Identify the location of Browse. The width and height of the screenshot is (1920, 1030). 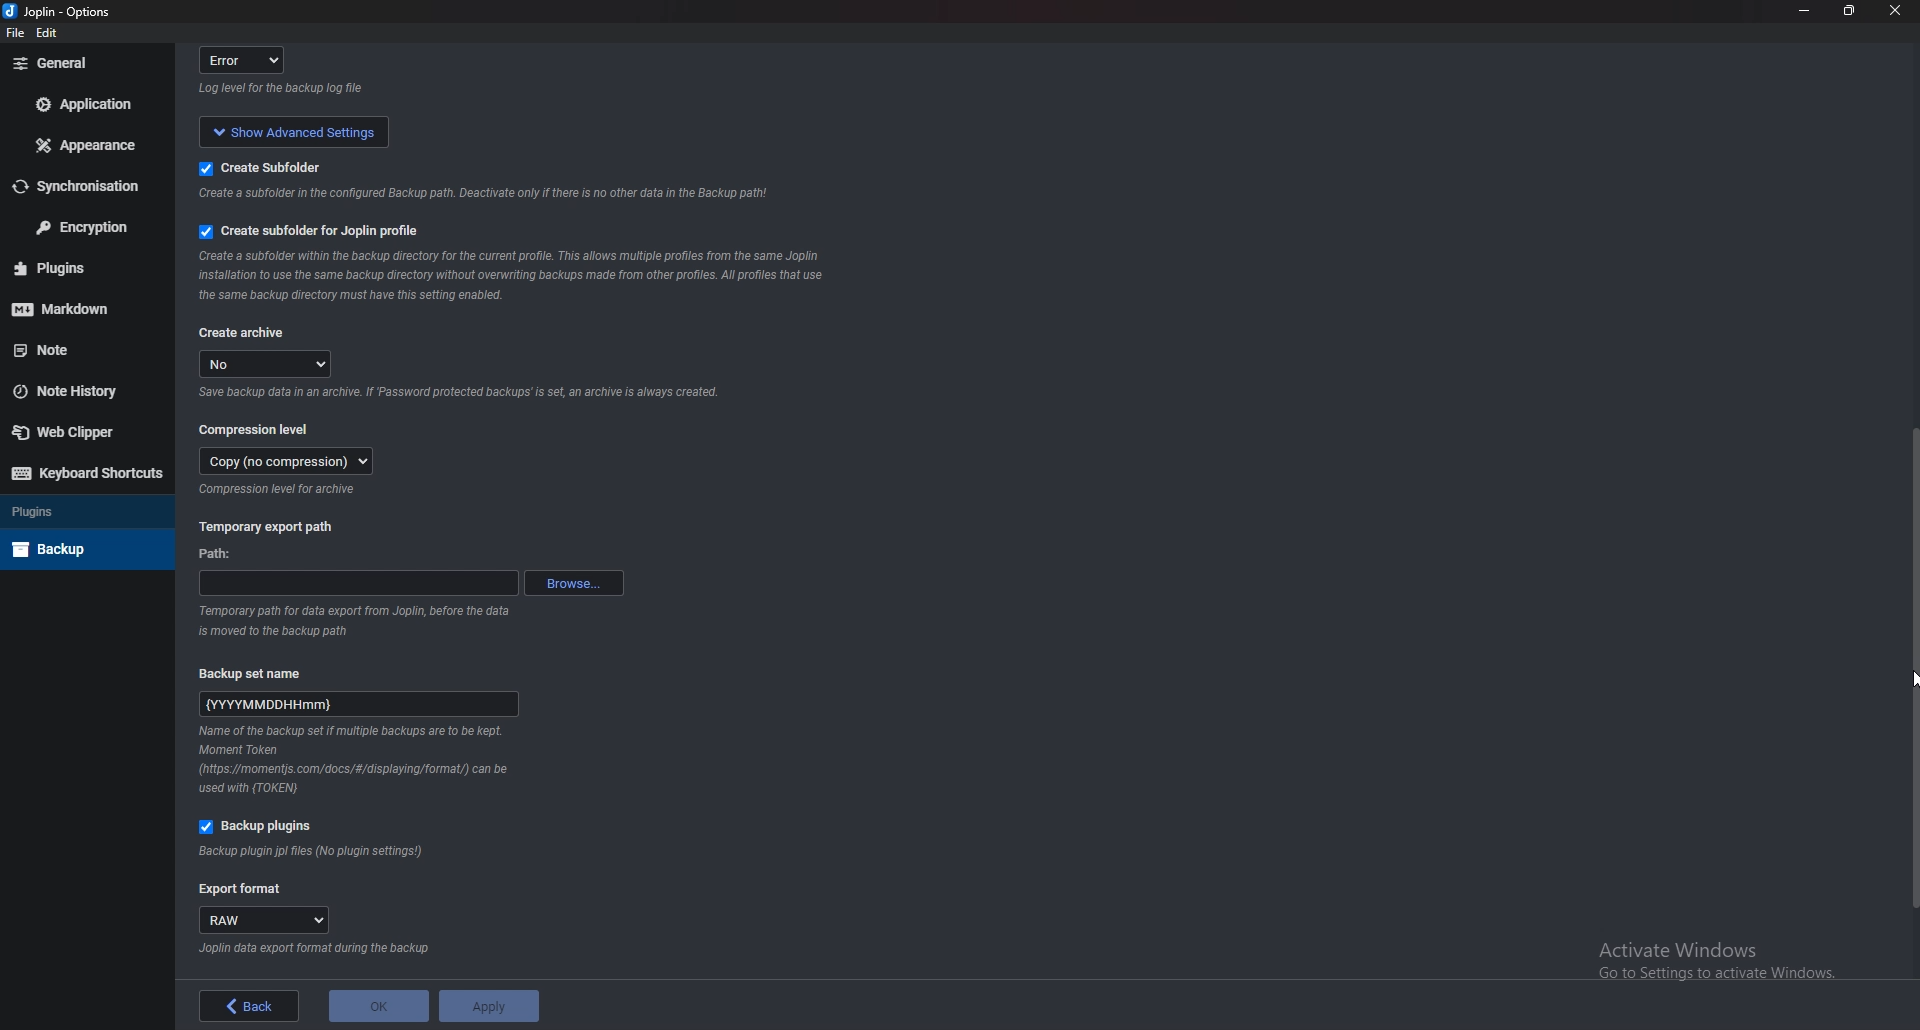
(574, 581).